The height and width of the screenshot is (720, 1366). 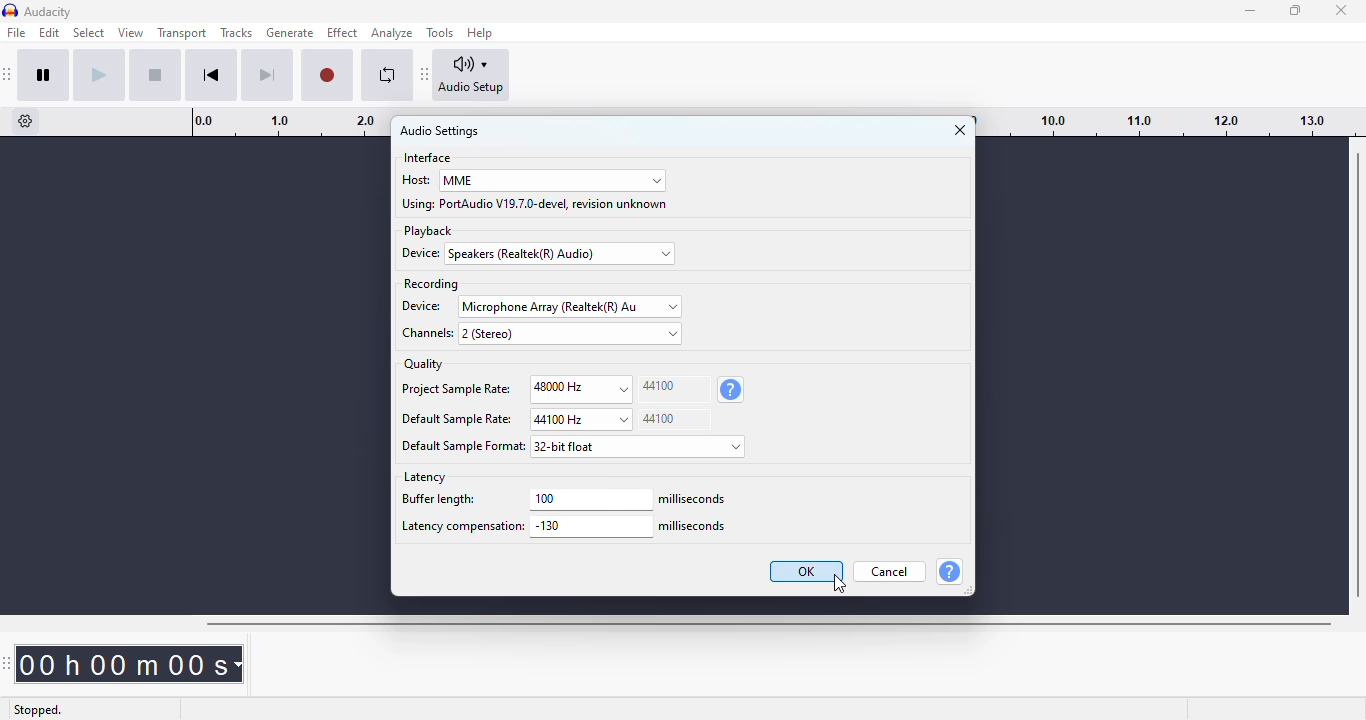 I want to click on latency, so click(x=425, y=477).